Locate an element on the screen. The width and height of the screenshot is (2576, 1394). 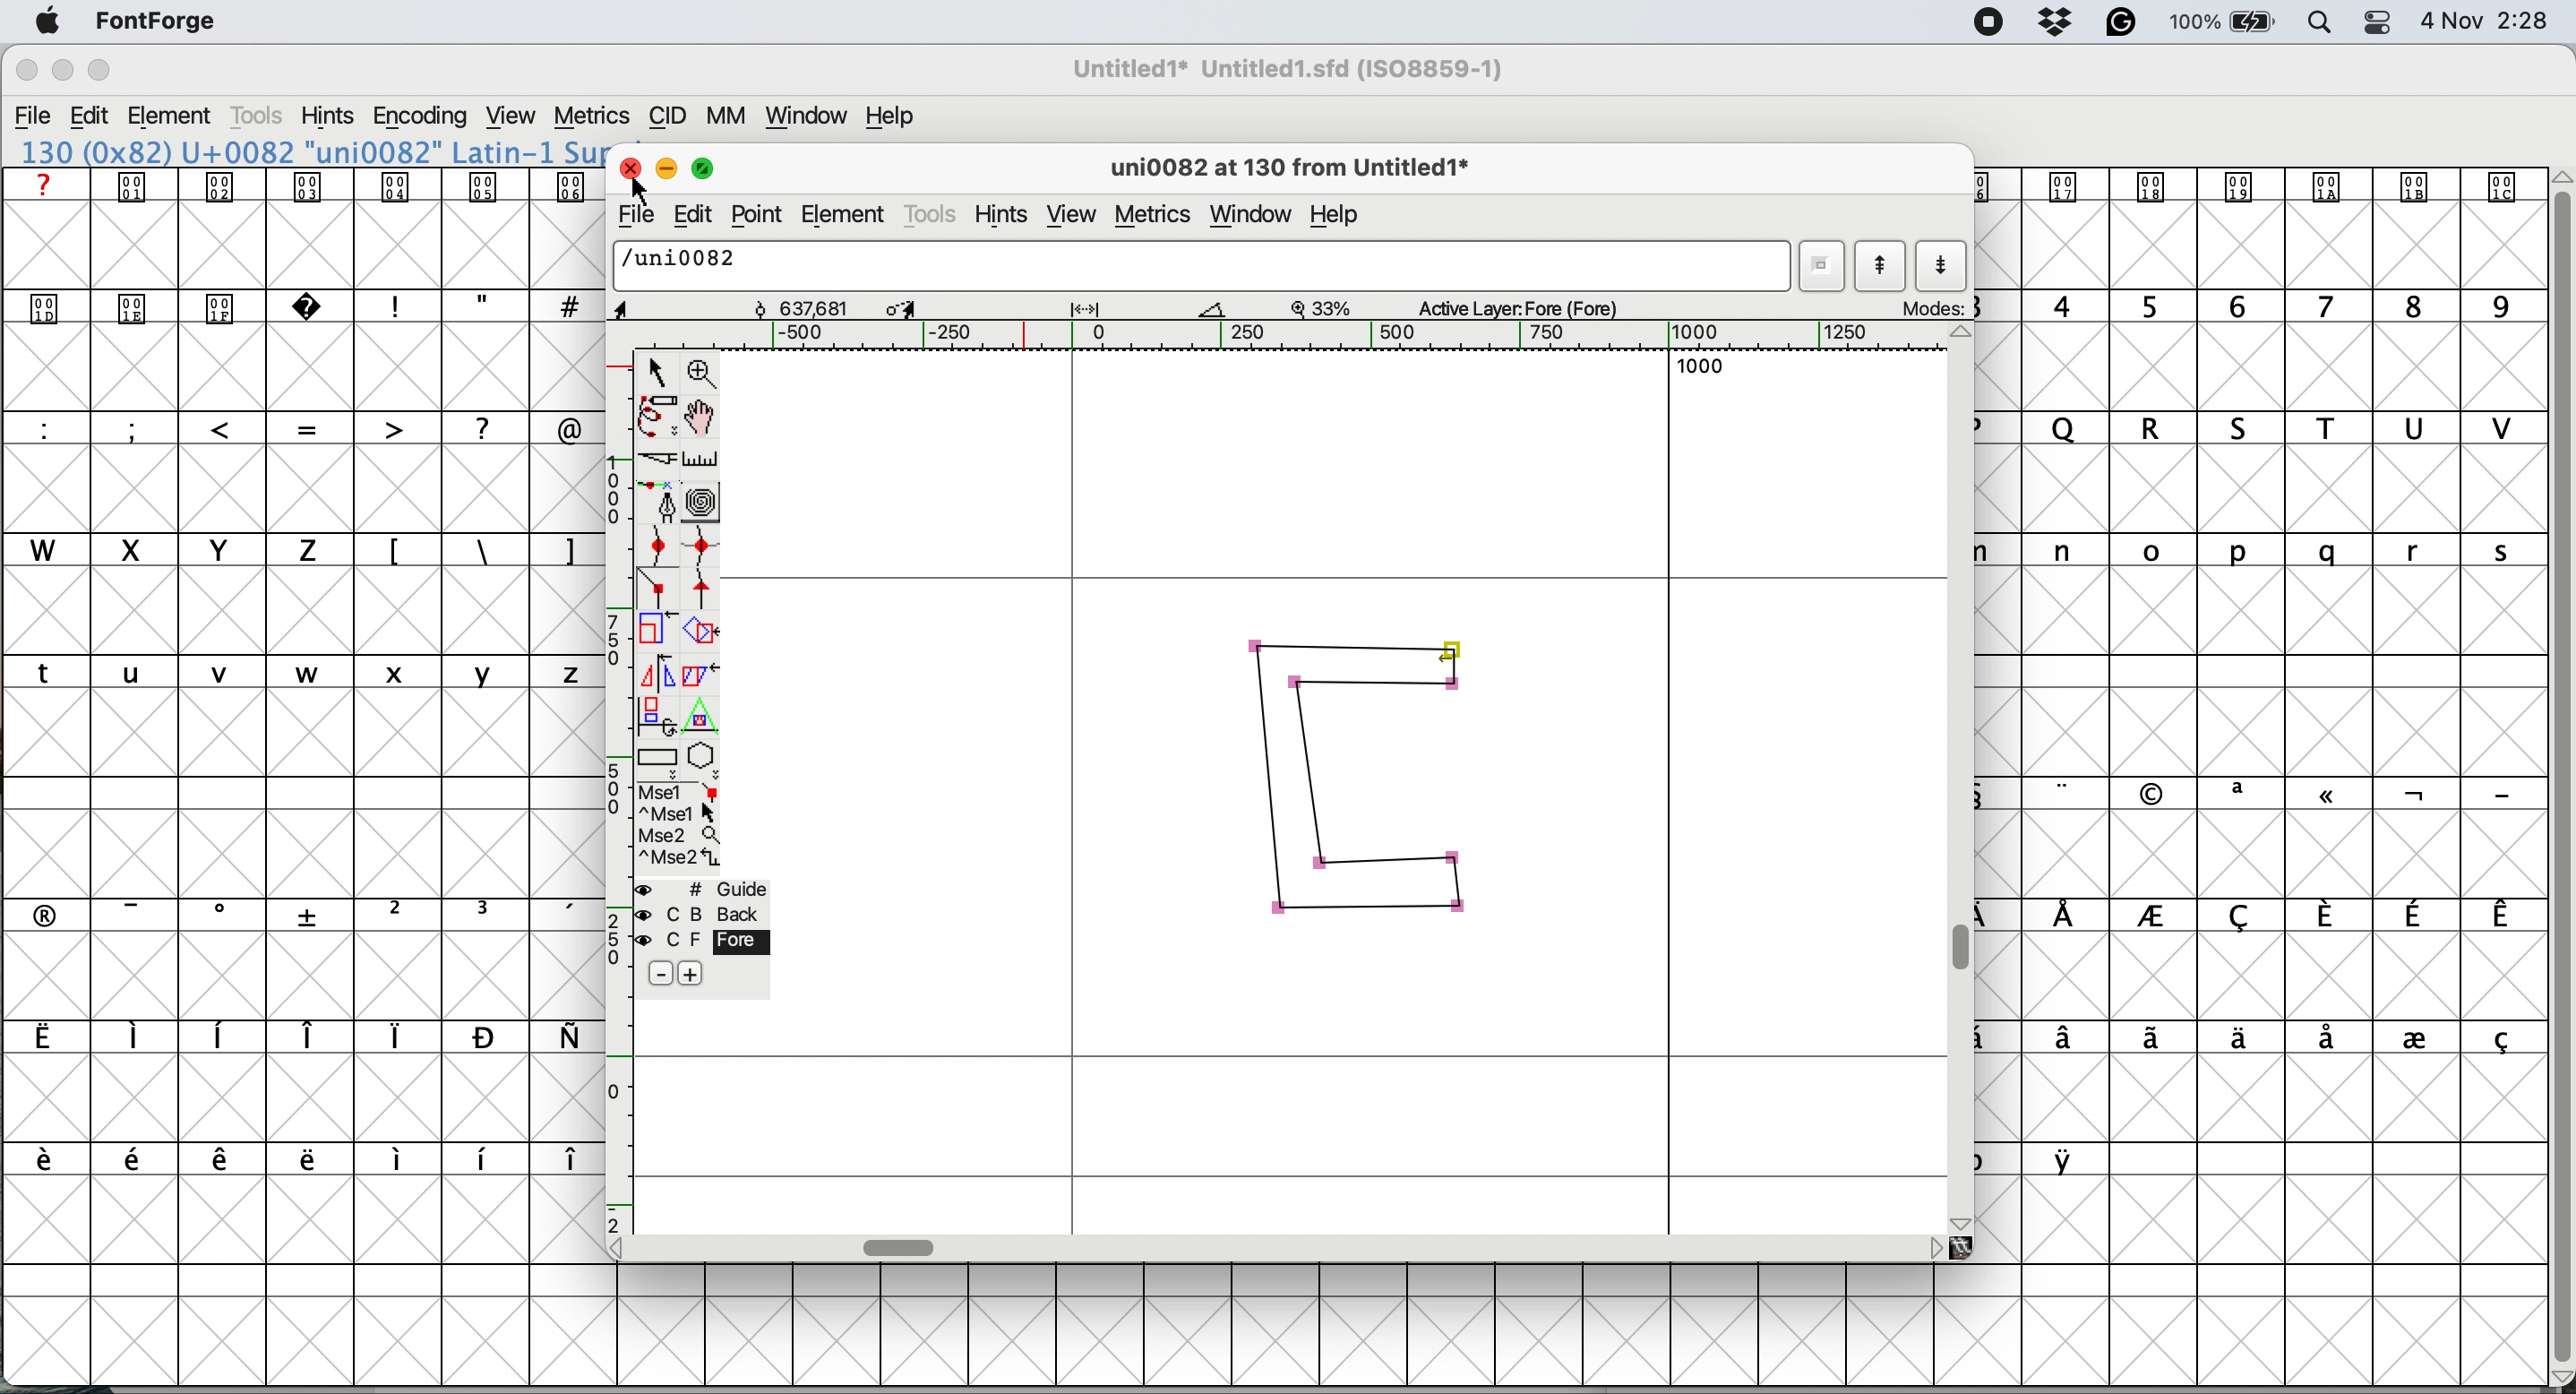
Date and Time is located at coordinates (2494, 21).